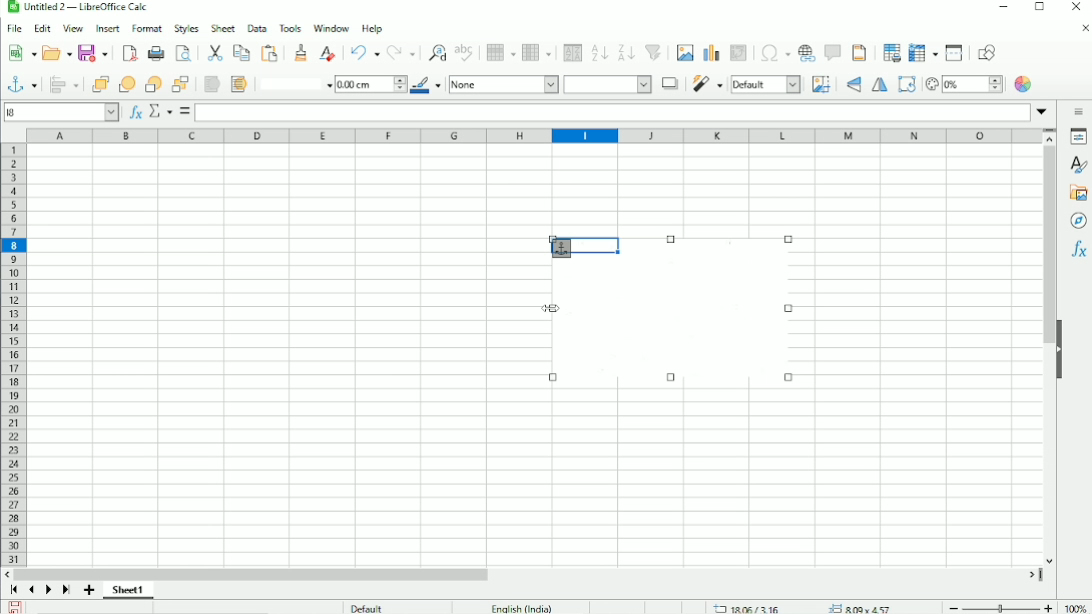 The width and height of the screenshot is (1092, 614). What do you see at coordinates (32, 589) in the screenshot?
I see `Scroll to previous sheet` at bounding box center [32, 589].